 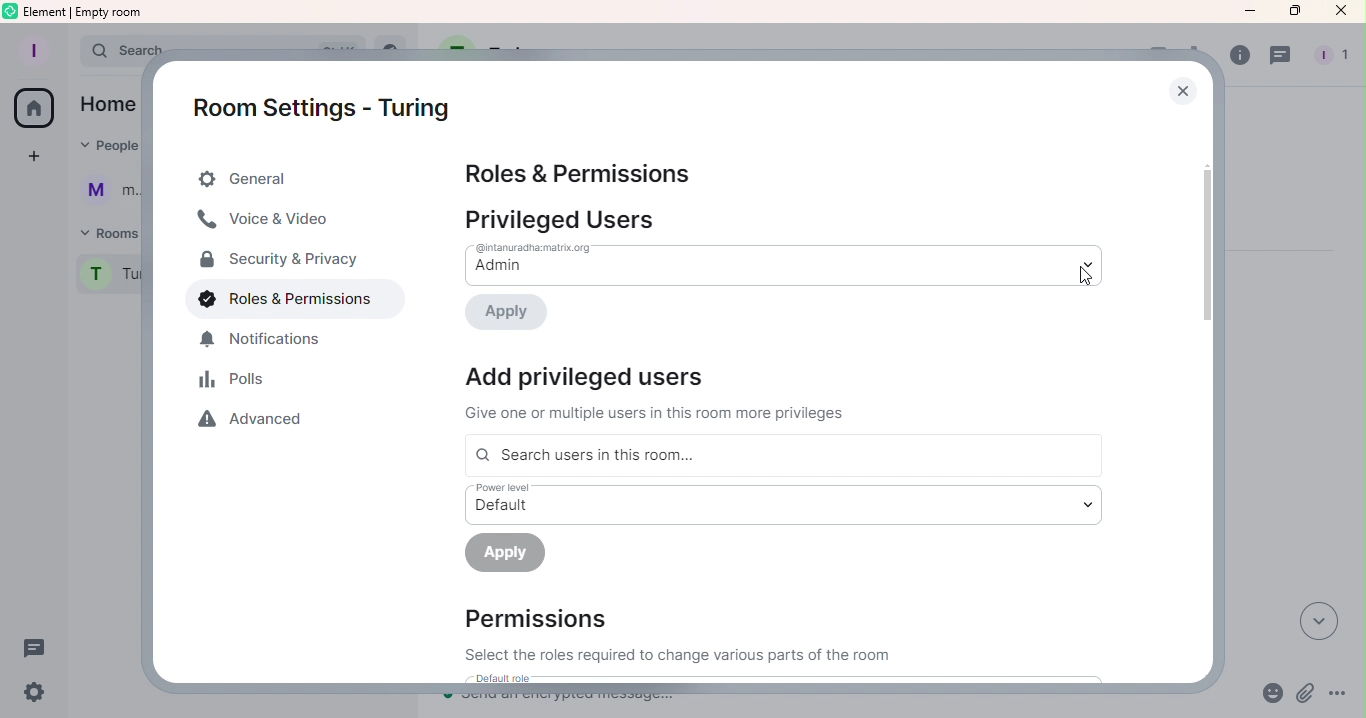 I want to click on Search users in this room, so click(x=786, y=456).